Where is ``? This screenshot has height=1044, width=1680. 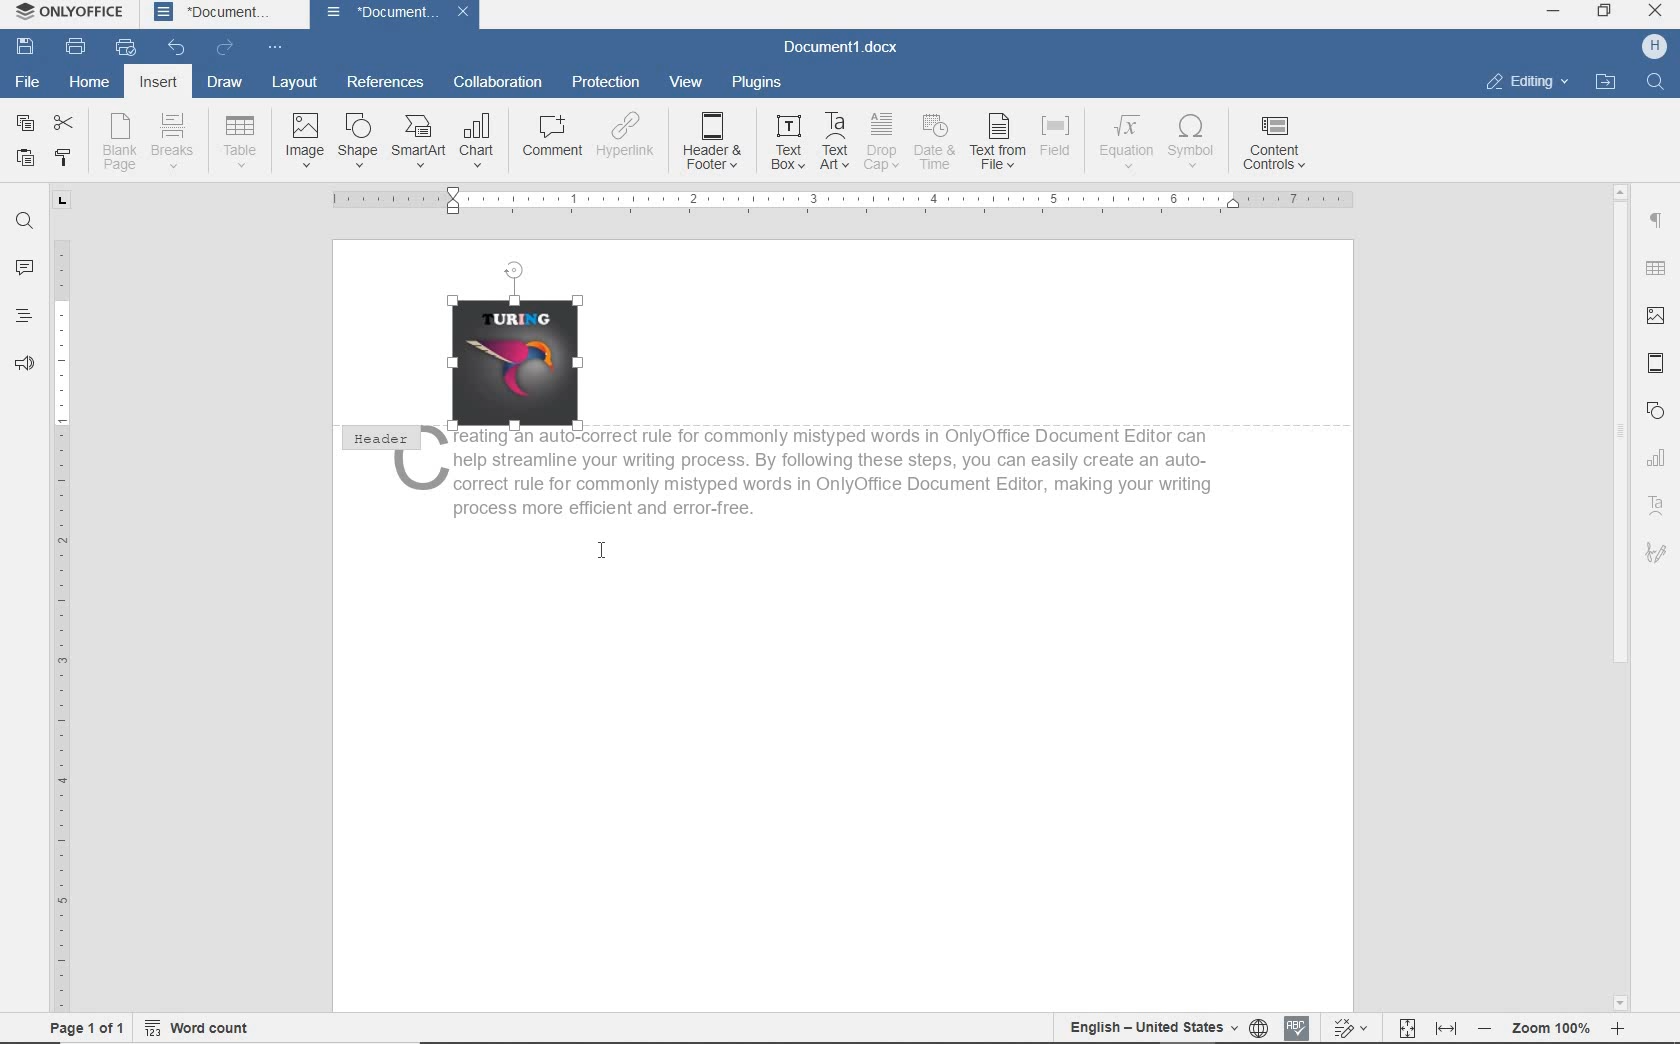  is located at coordinates (181, 136).